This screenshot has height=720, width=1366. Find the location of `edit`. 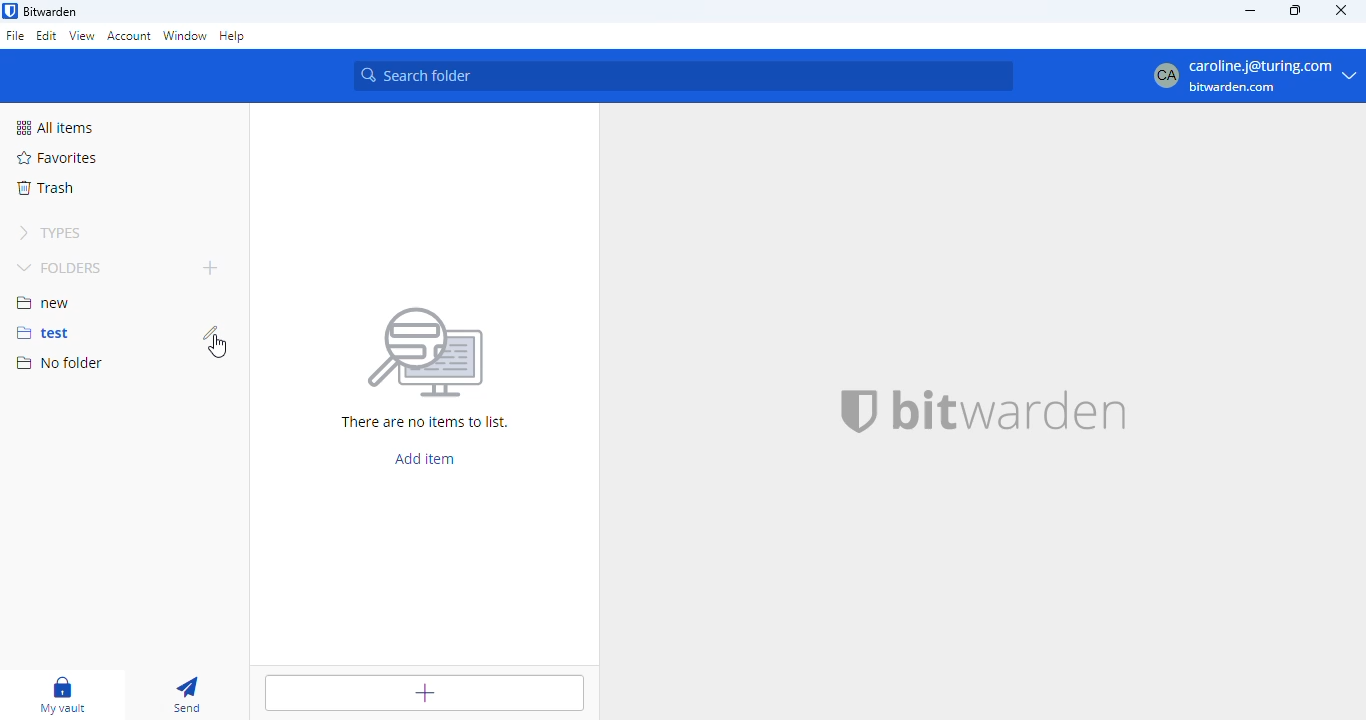

edit is located at coordinates (47, 37).